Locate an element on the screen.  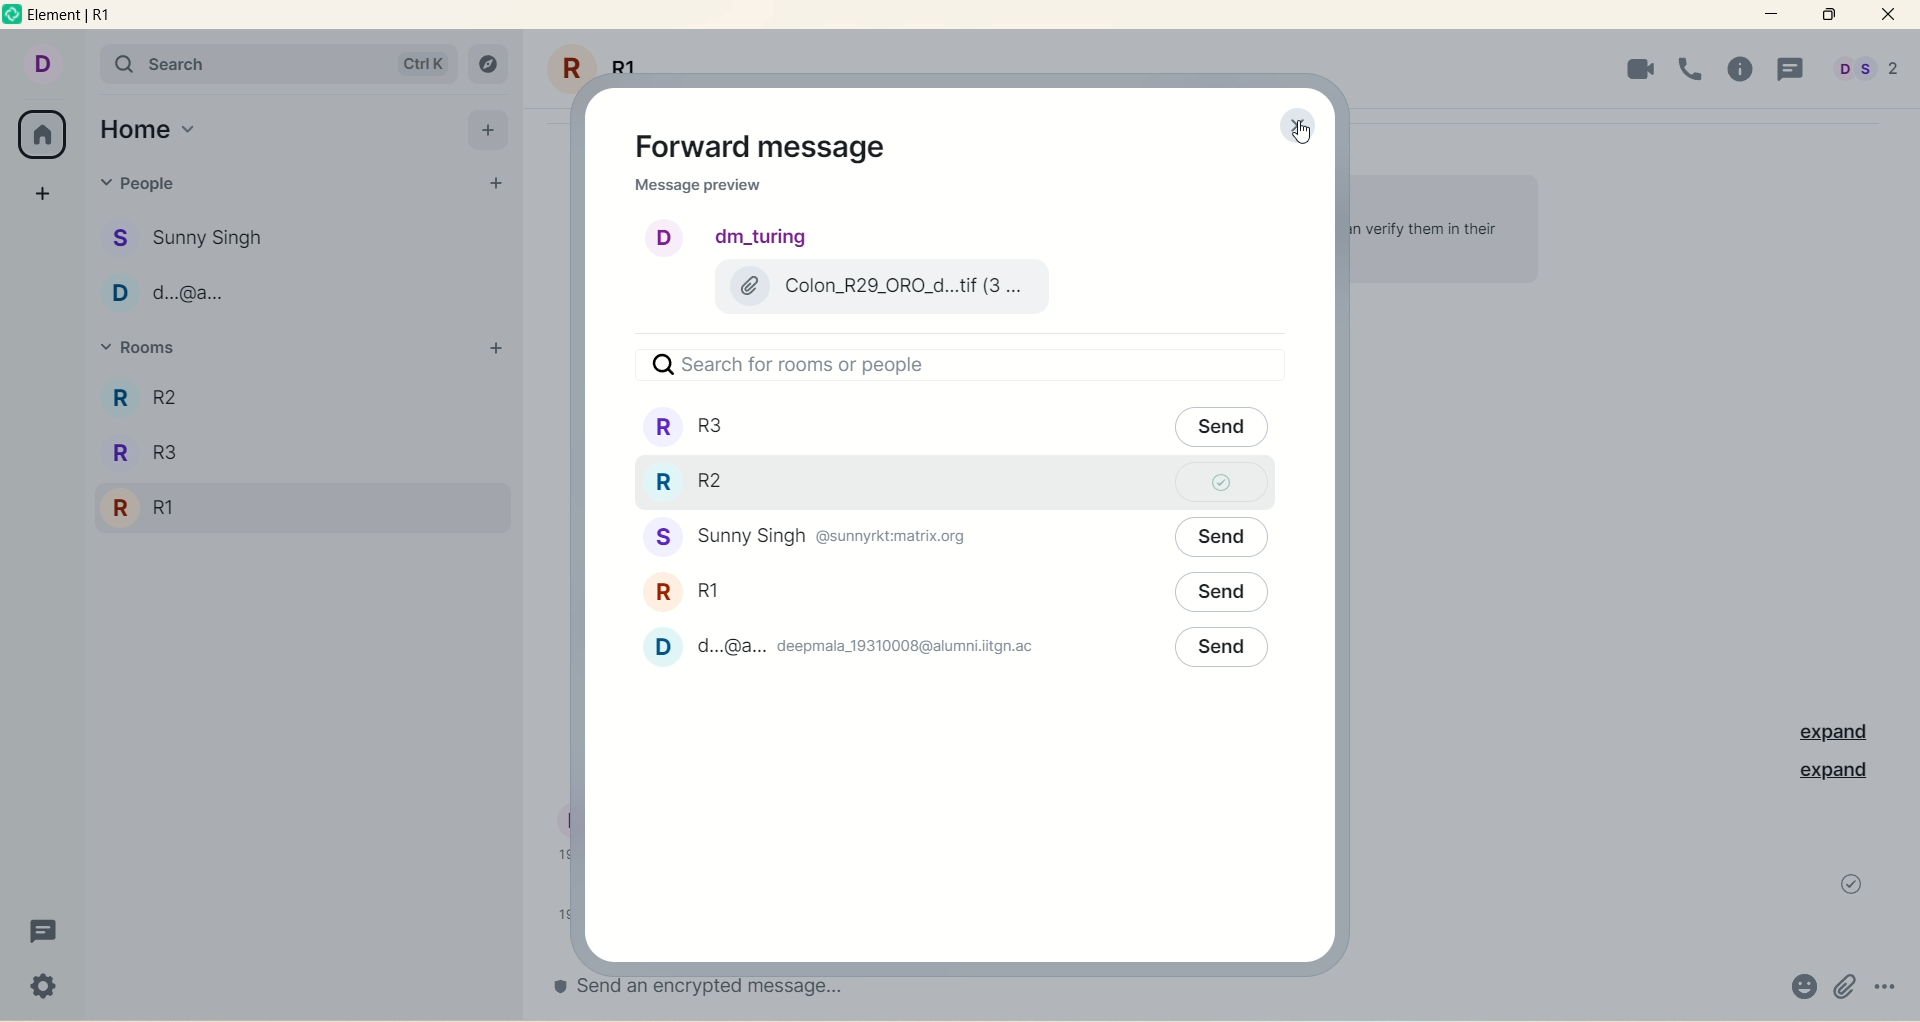
people is located at coordinates (1865, 72).